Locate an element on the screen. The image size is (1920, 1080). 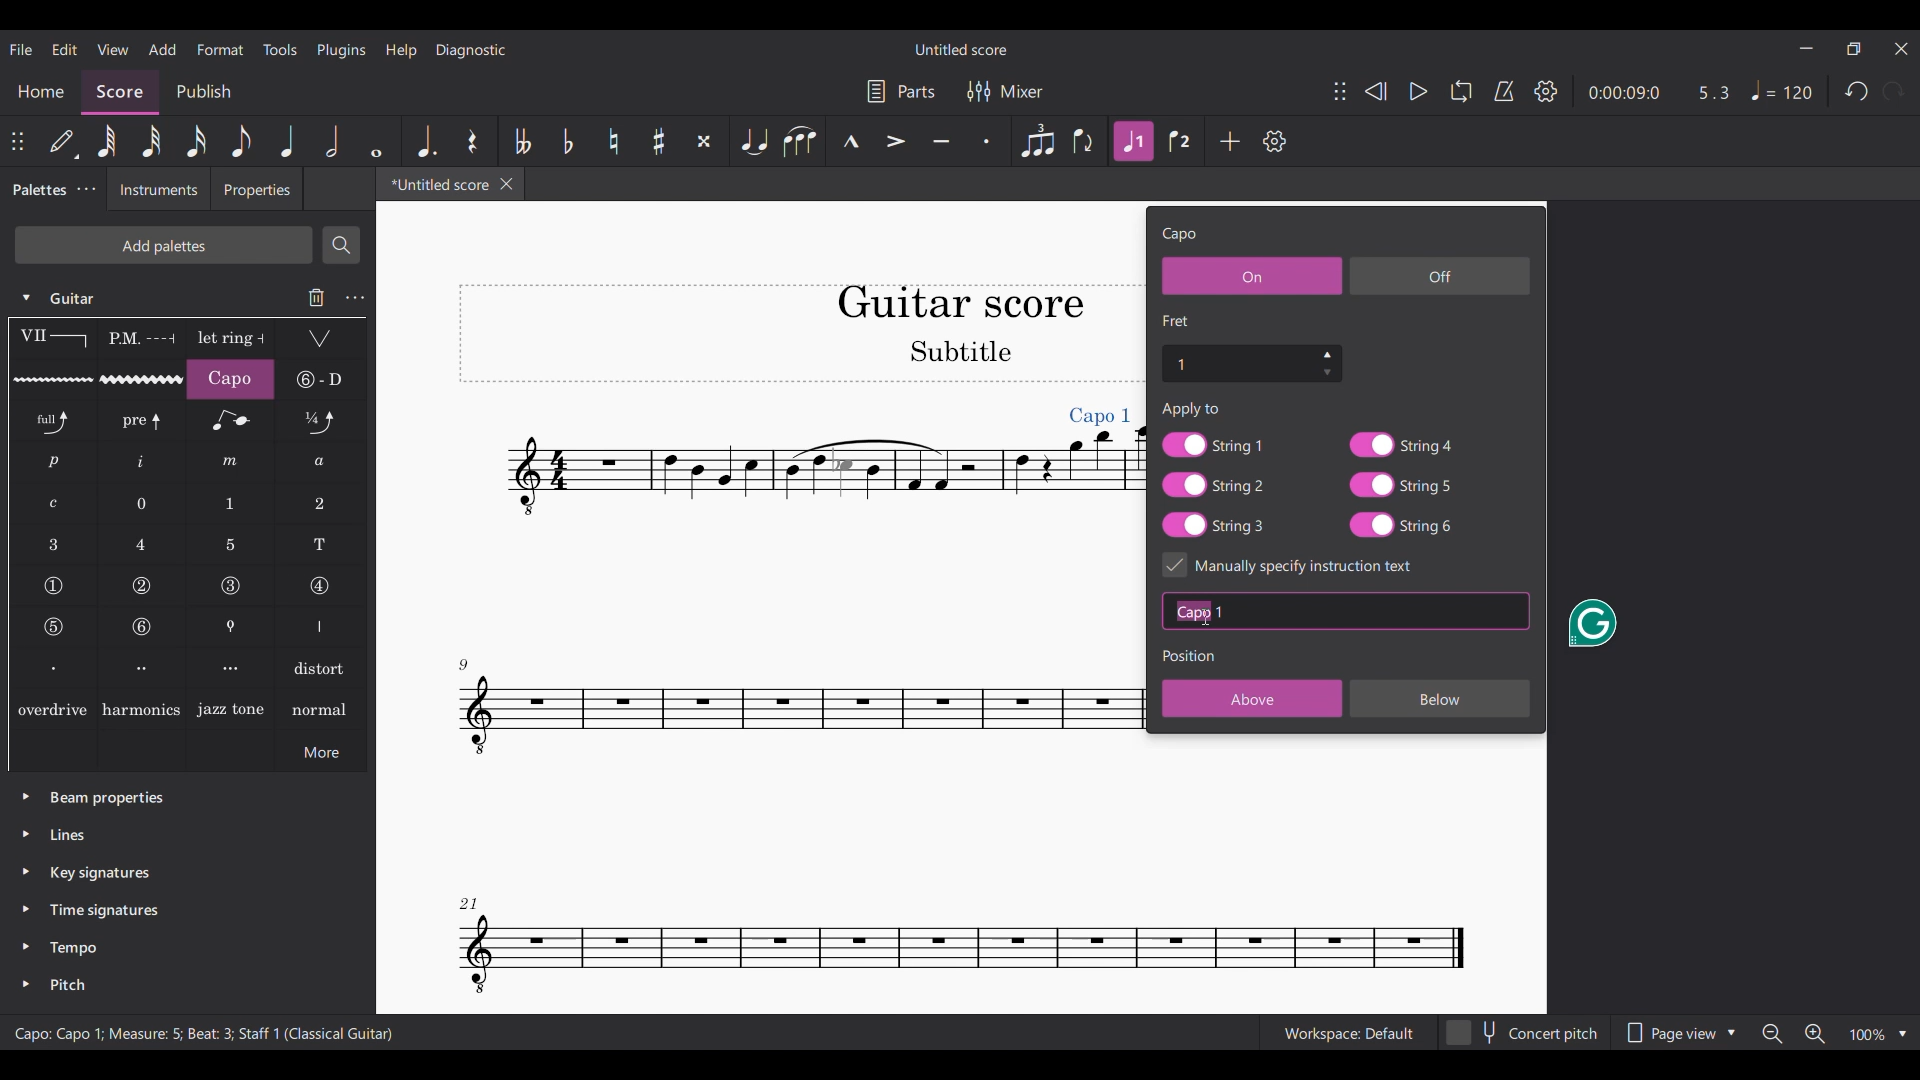
Below is located at coordinates (1441, 697).